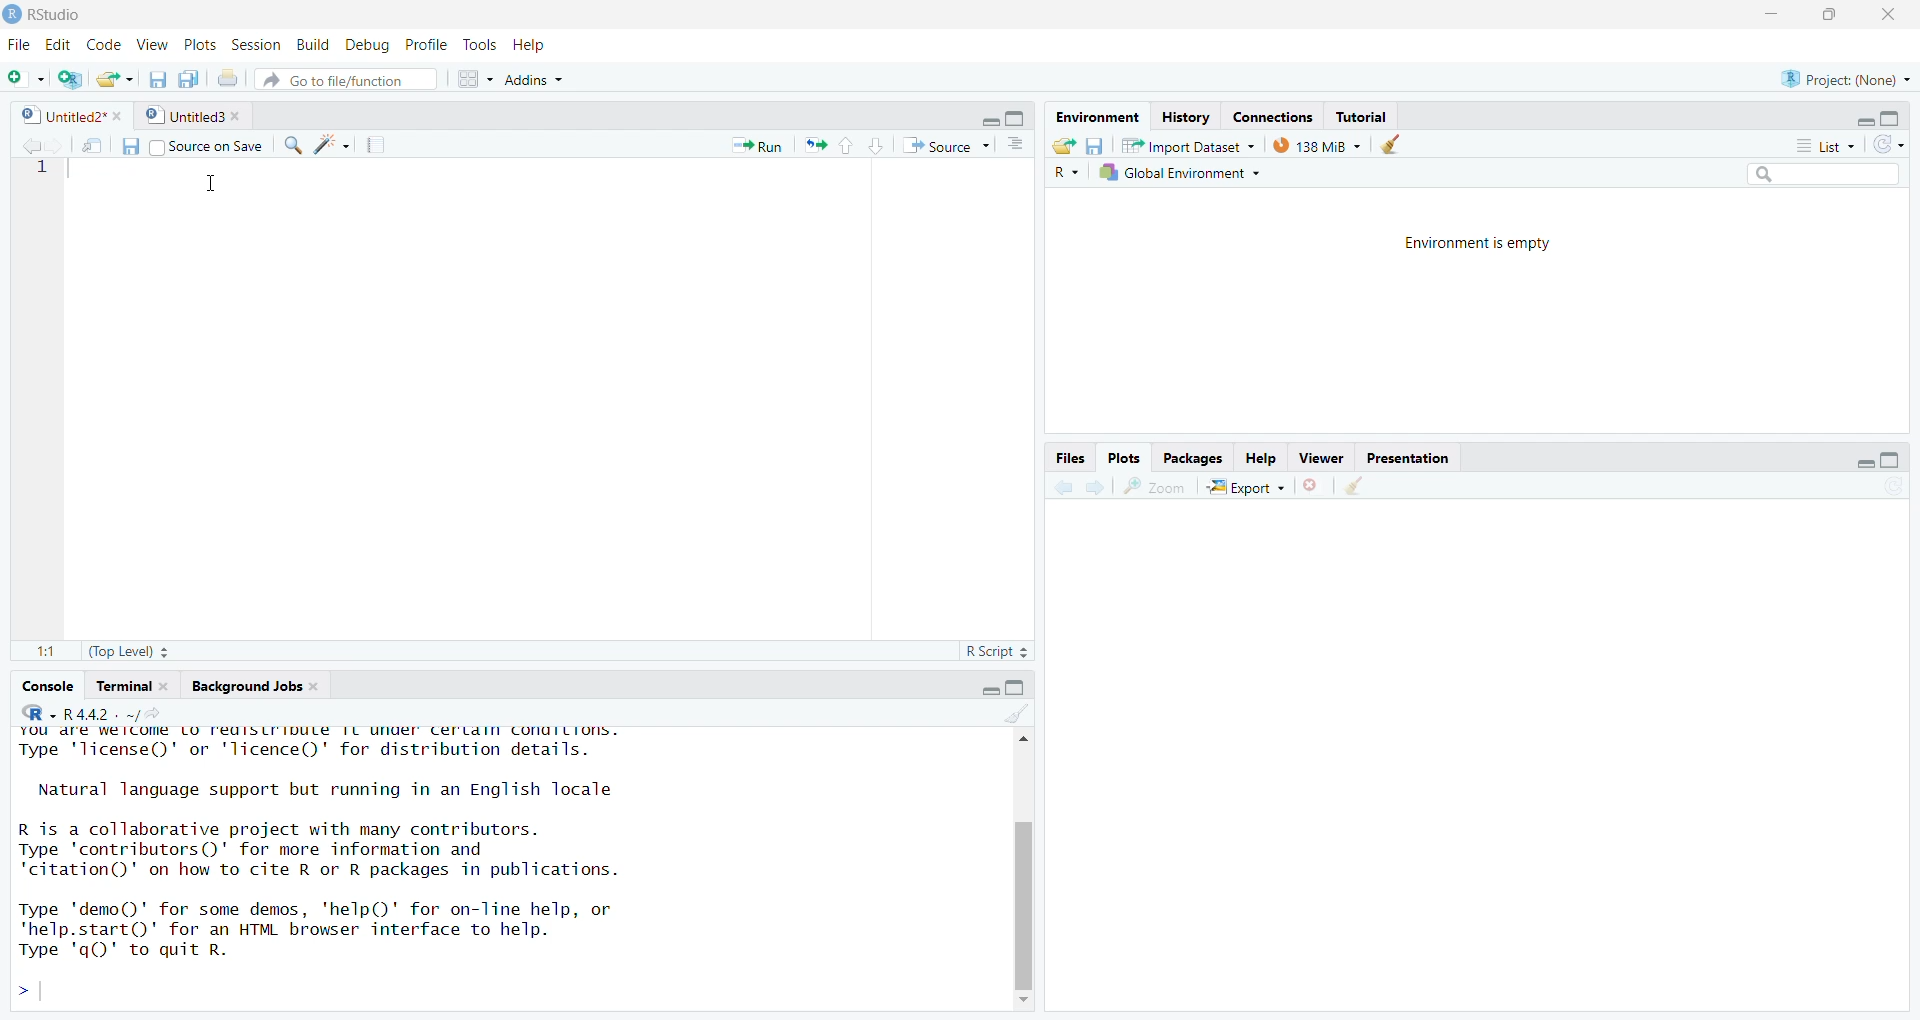 Image resolution: width=1920 pixels, height=1020 pixels. What do you see at coordinates (1262, 457) in the screenshot?
I see `felp` at bounding box center [1262, 457].